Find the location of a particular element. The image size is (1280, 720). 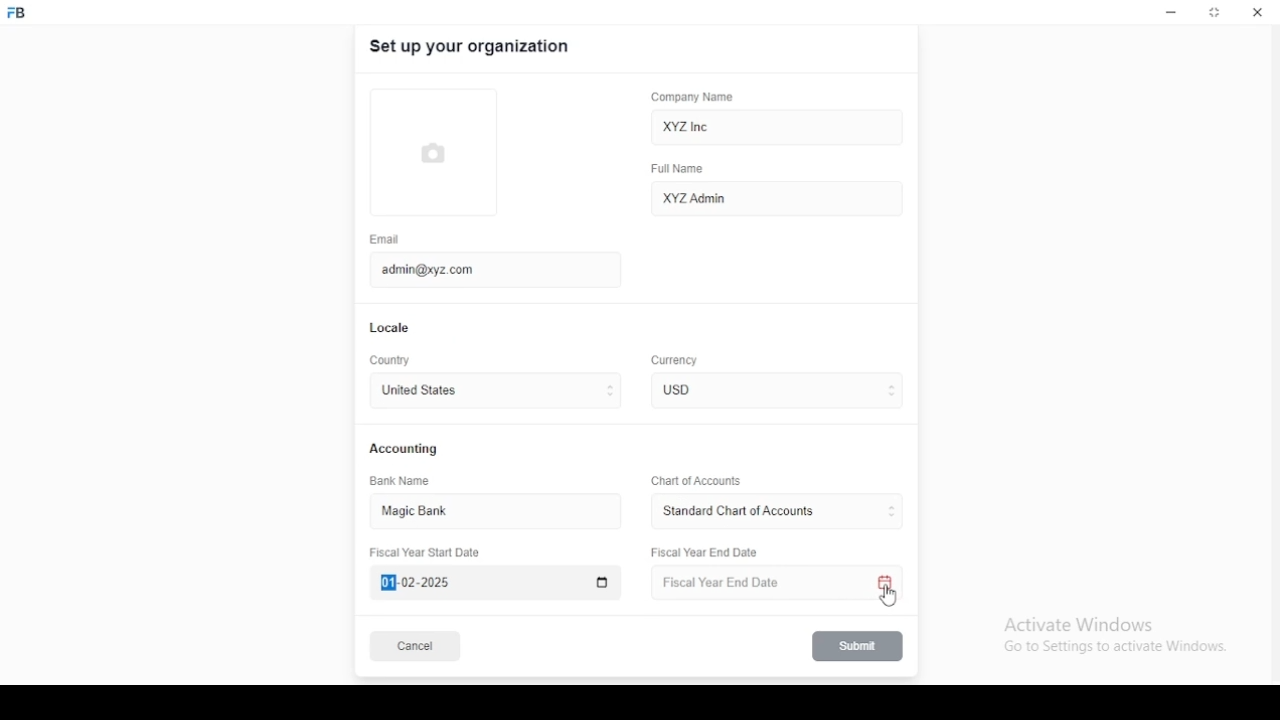

Fiscal Year Start Date is located at coordinates (432, 553).